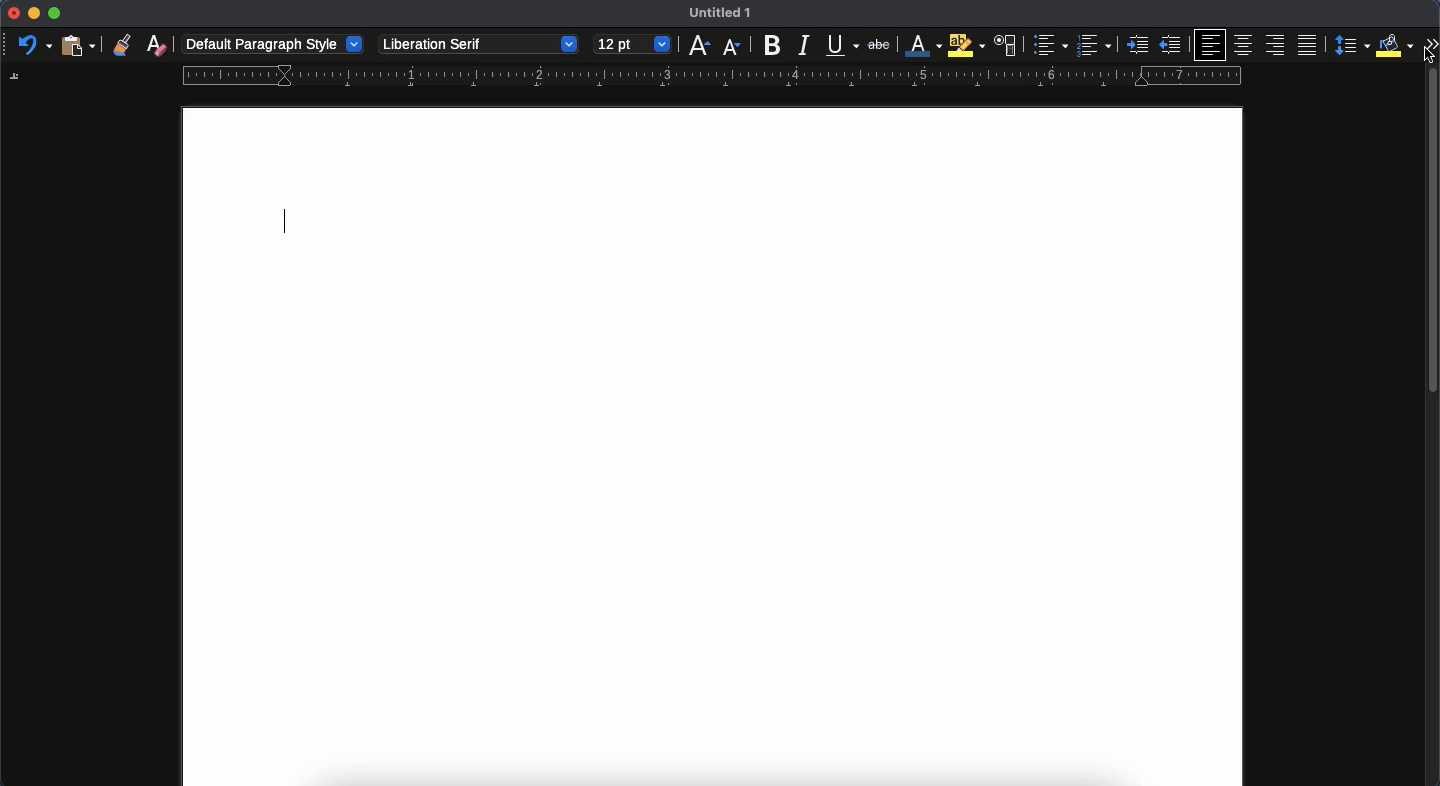 The width and height of the screenshot is (1440, 786). Describe the element at coordinates (34, 13) in the screenshot. I see `minimize ` at that location.